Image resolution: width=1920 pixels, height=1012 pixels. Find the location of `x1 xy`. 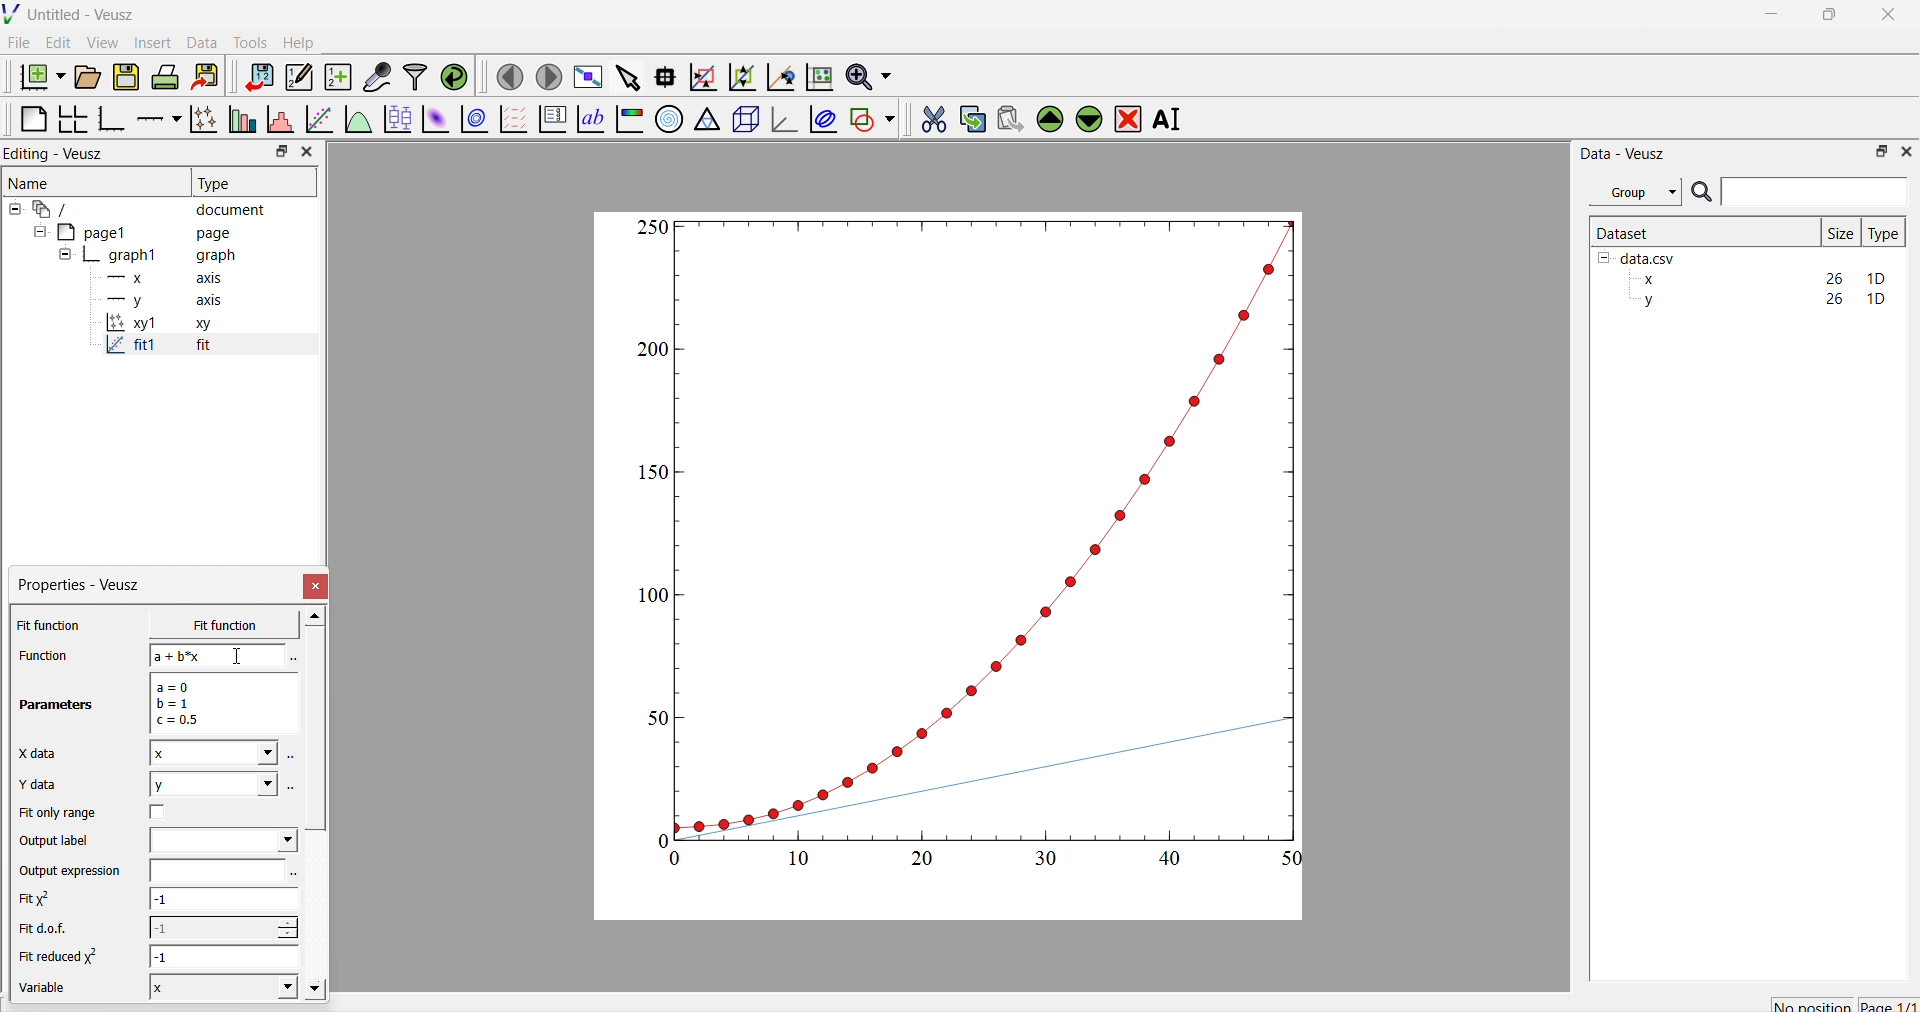

x1 xy is located at coordinates (158, 325).